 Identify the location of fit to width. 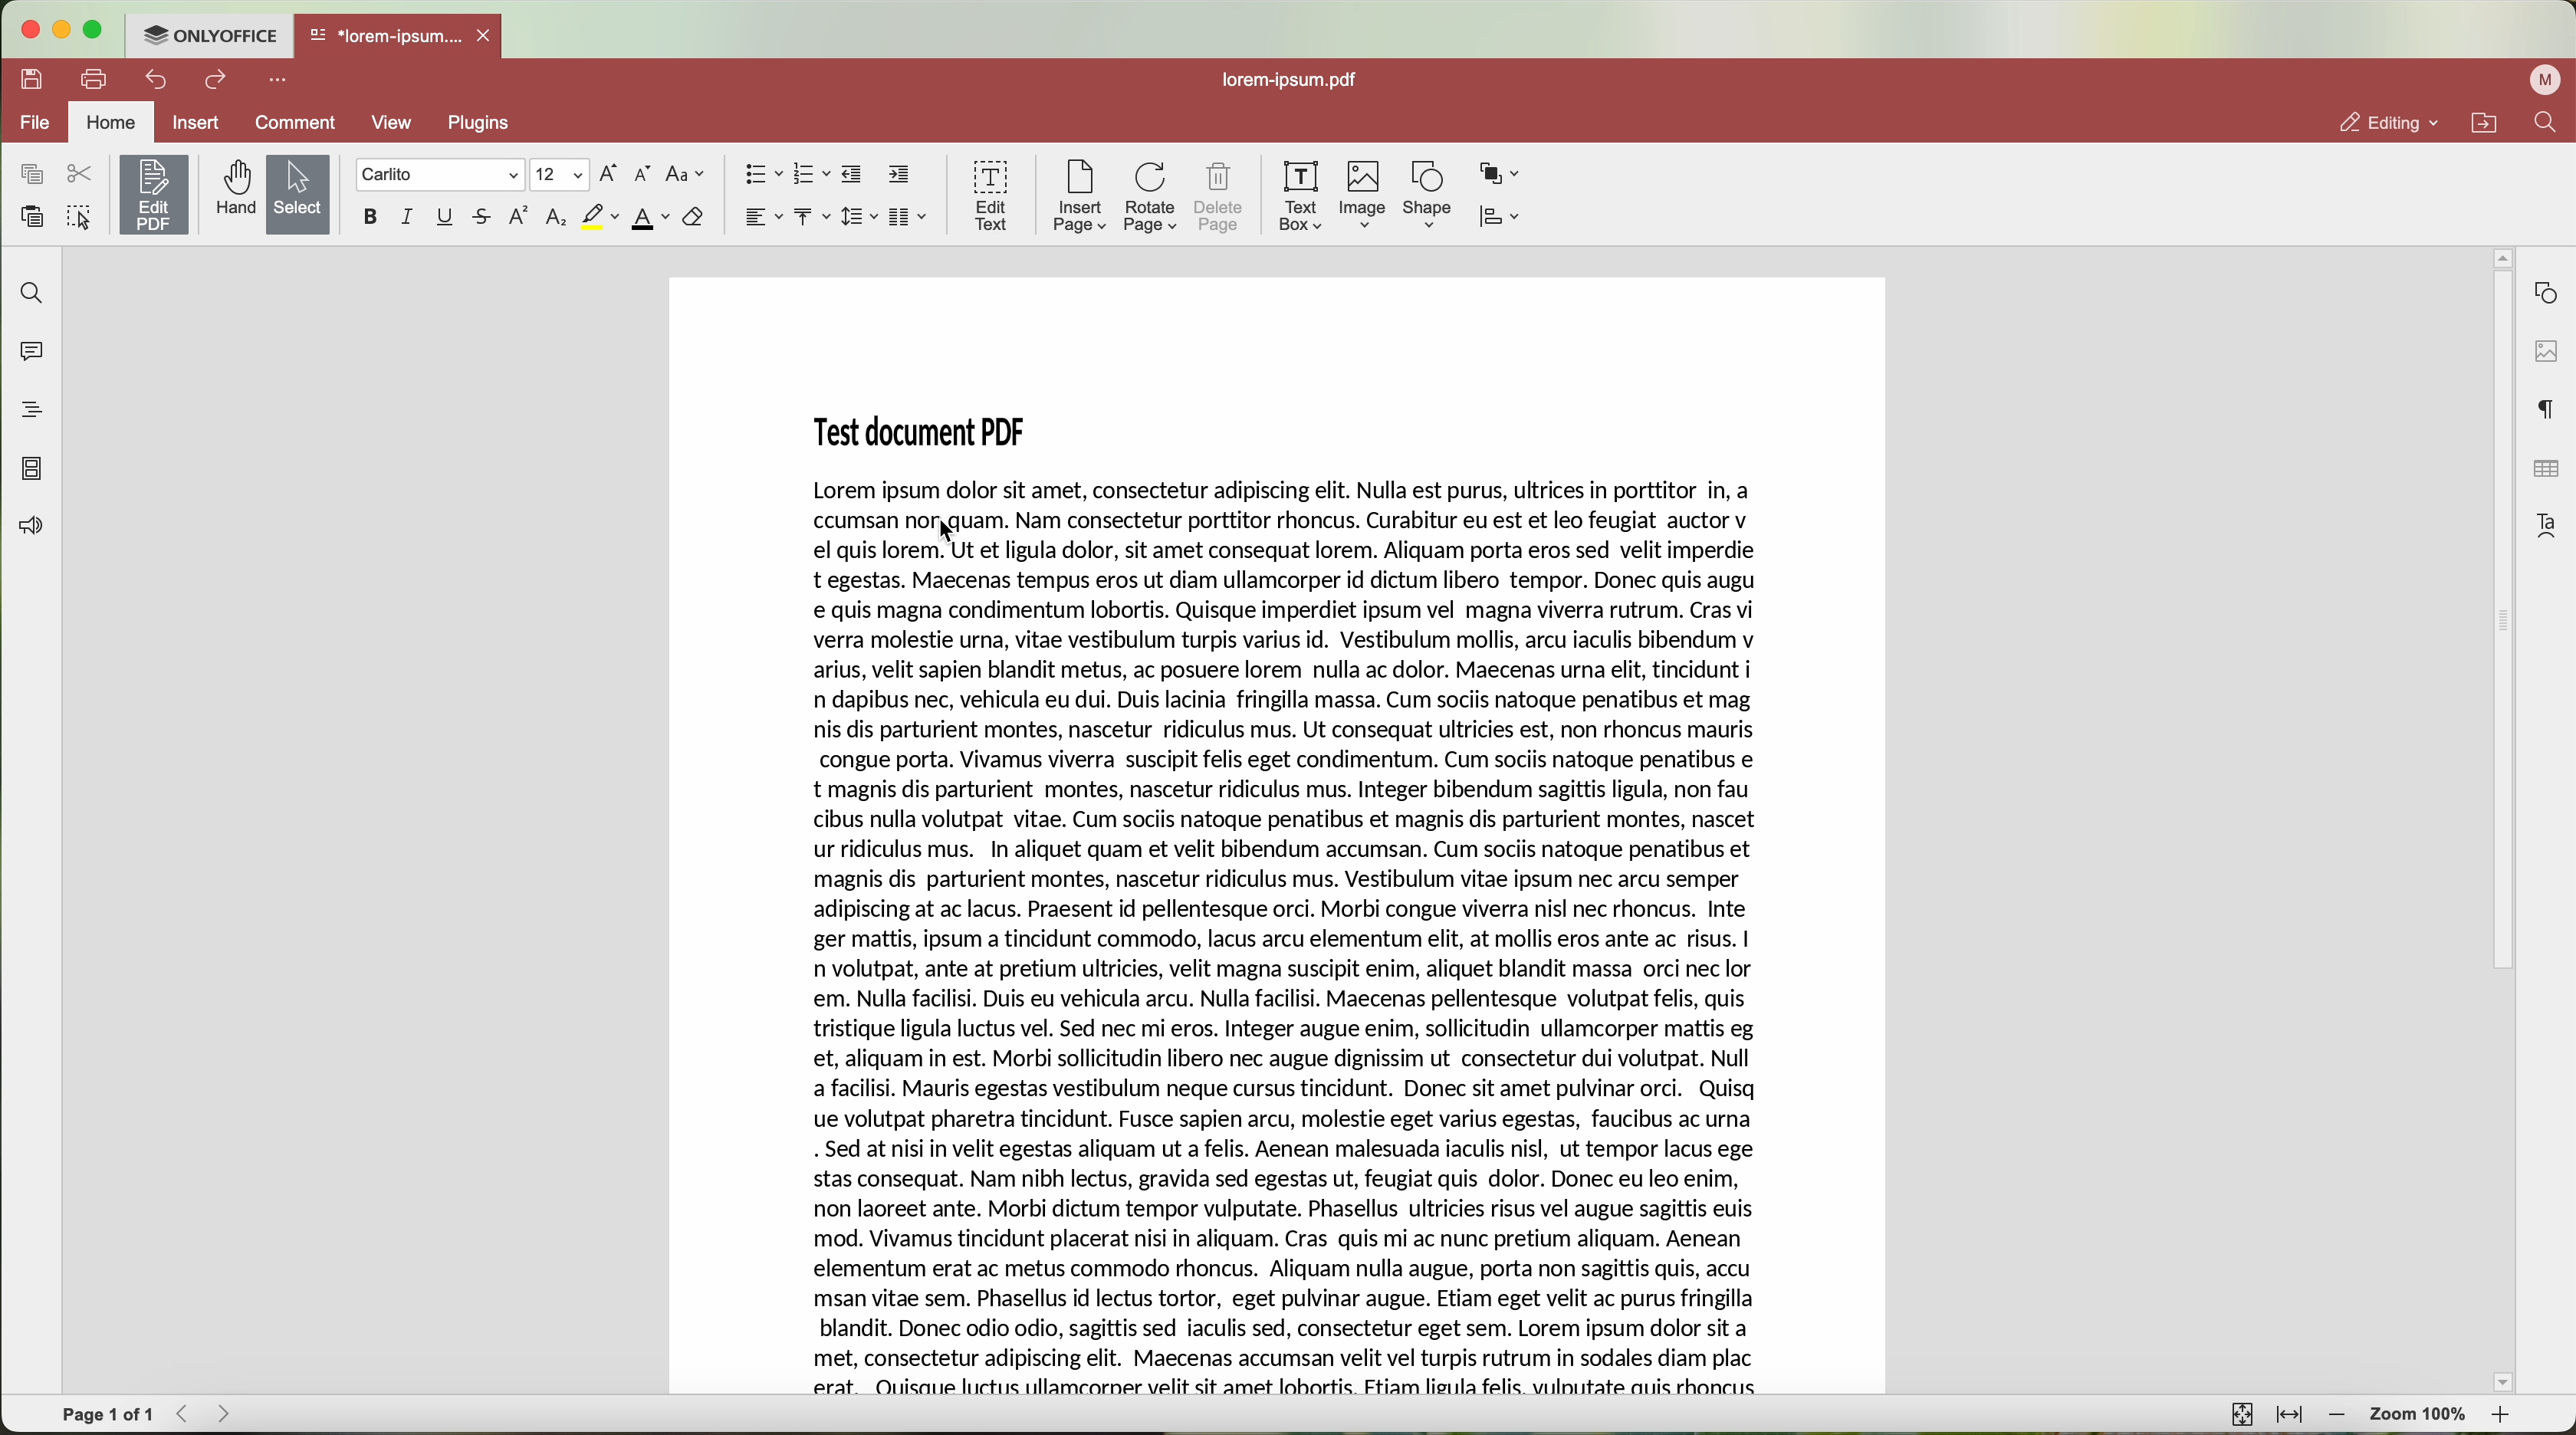
(2291, 1415).